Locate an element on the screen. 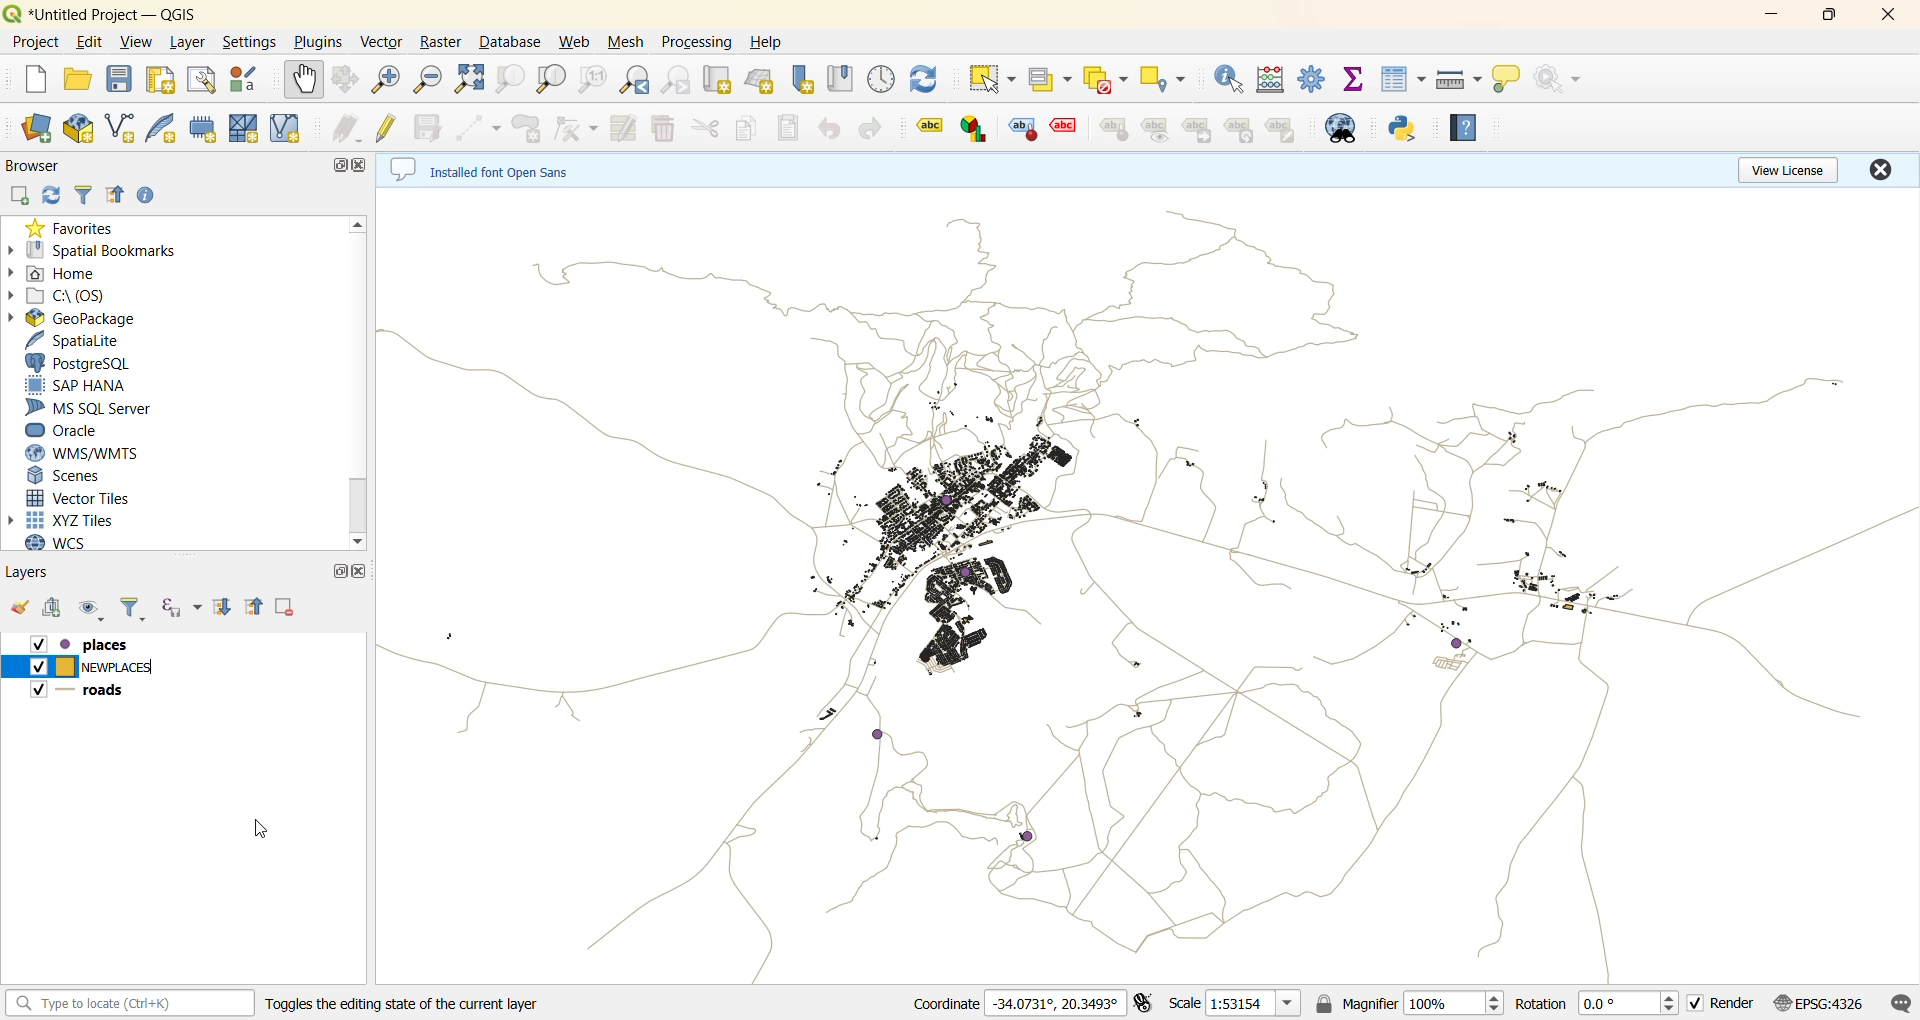 The width and height of the screenshot is (1920, 1020). xyz tiles is located at coordinates (73, 520).